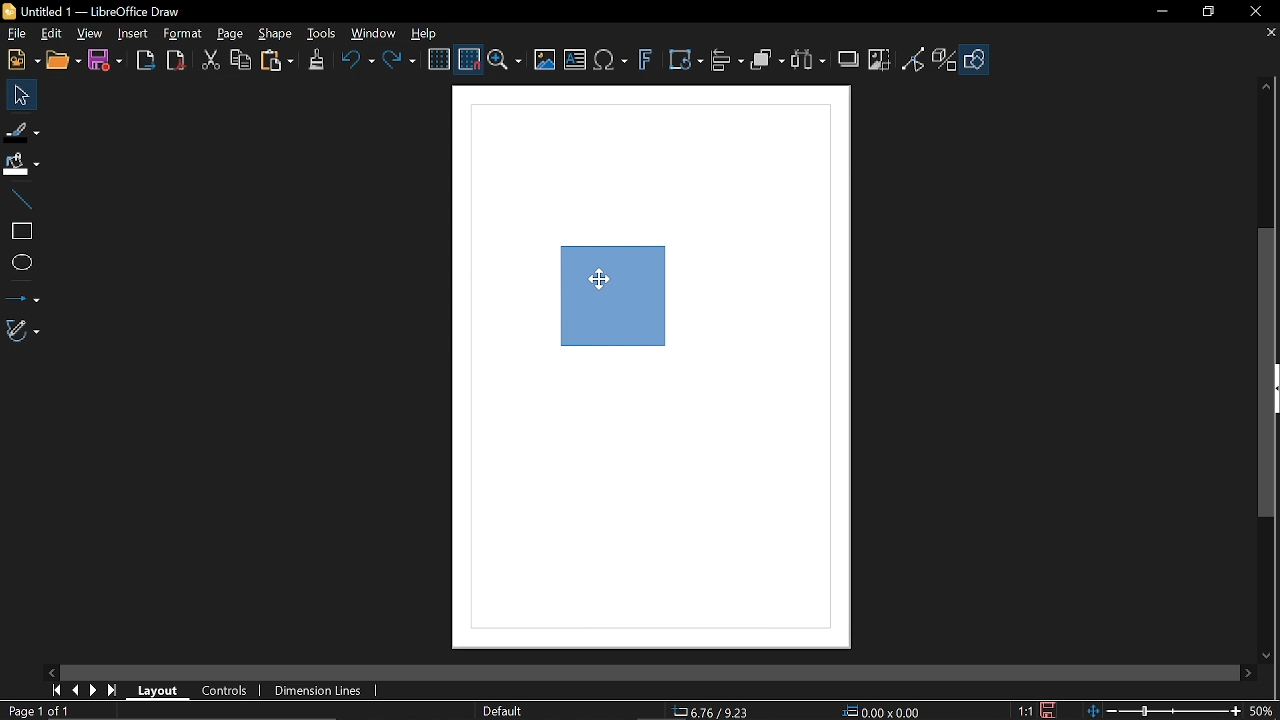 This screenshot has width=1280, height=720. I want to click on Insert, so click(131, 33).